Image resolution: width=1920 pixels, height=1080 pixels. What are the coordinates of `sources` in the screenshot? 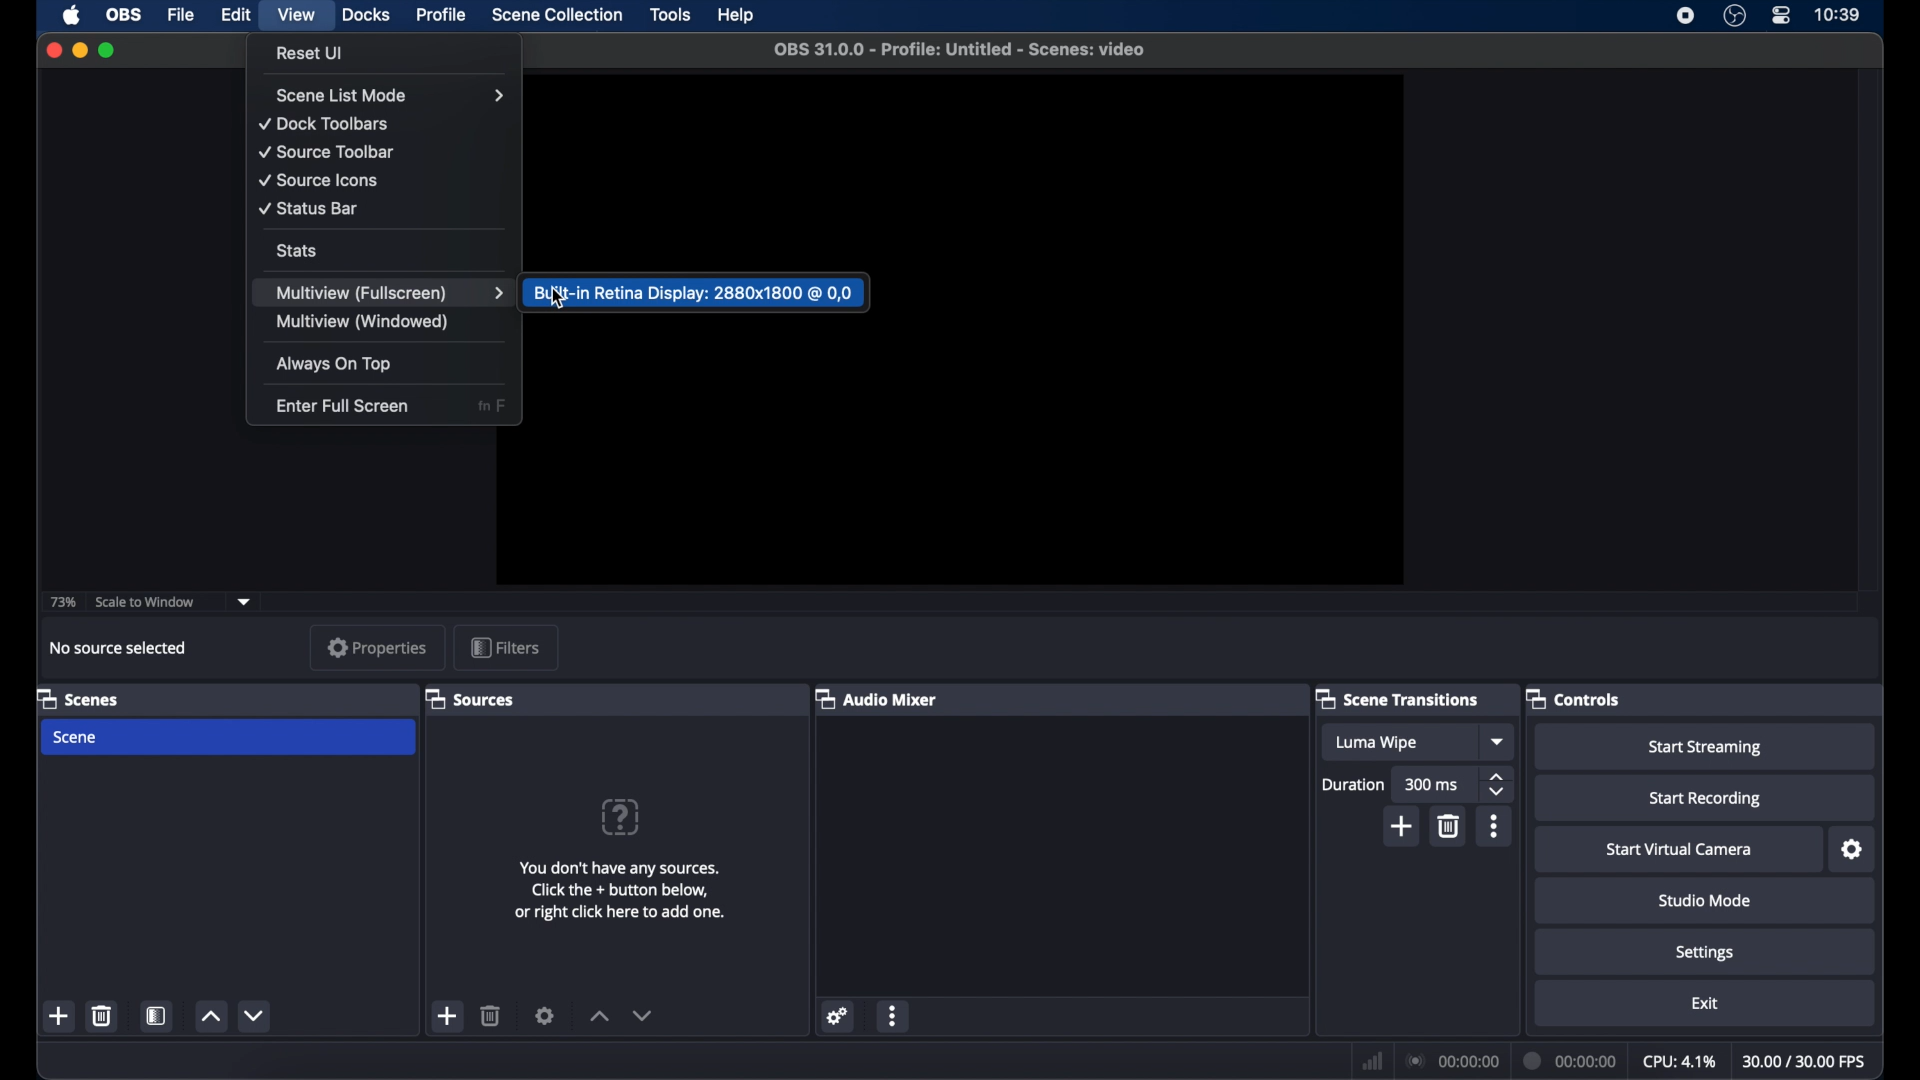 It's located at (470, 698).